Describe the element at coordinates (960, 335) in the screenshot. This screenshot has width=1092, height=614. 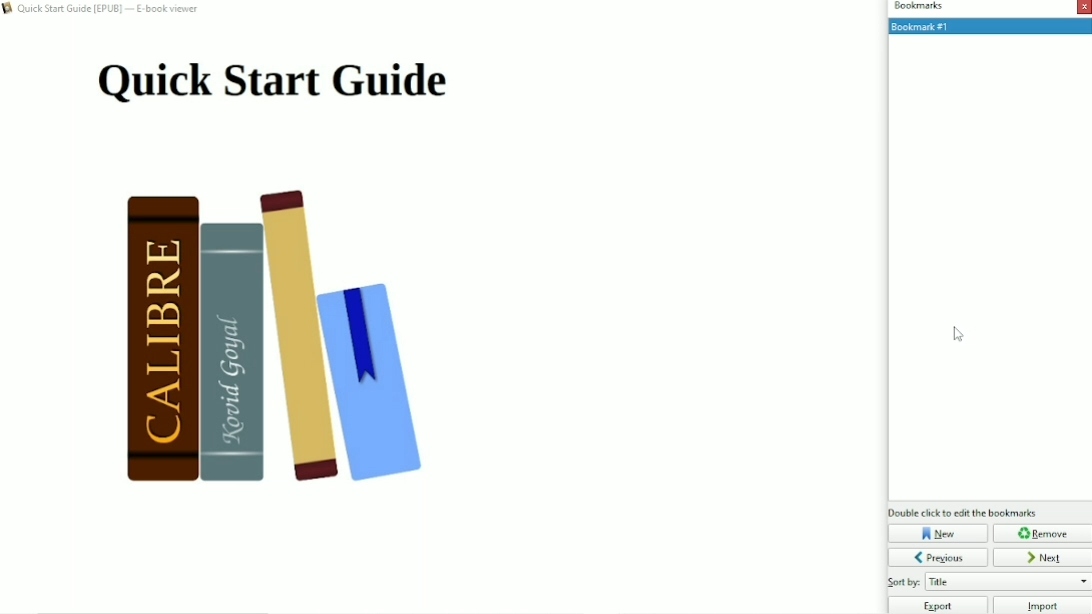
I see `Cursor` at that location.